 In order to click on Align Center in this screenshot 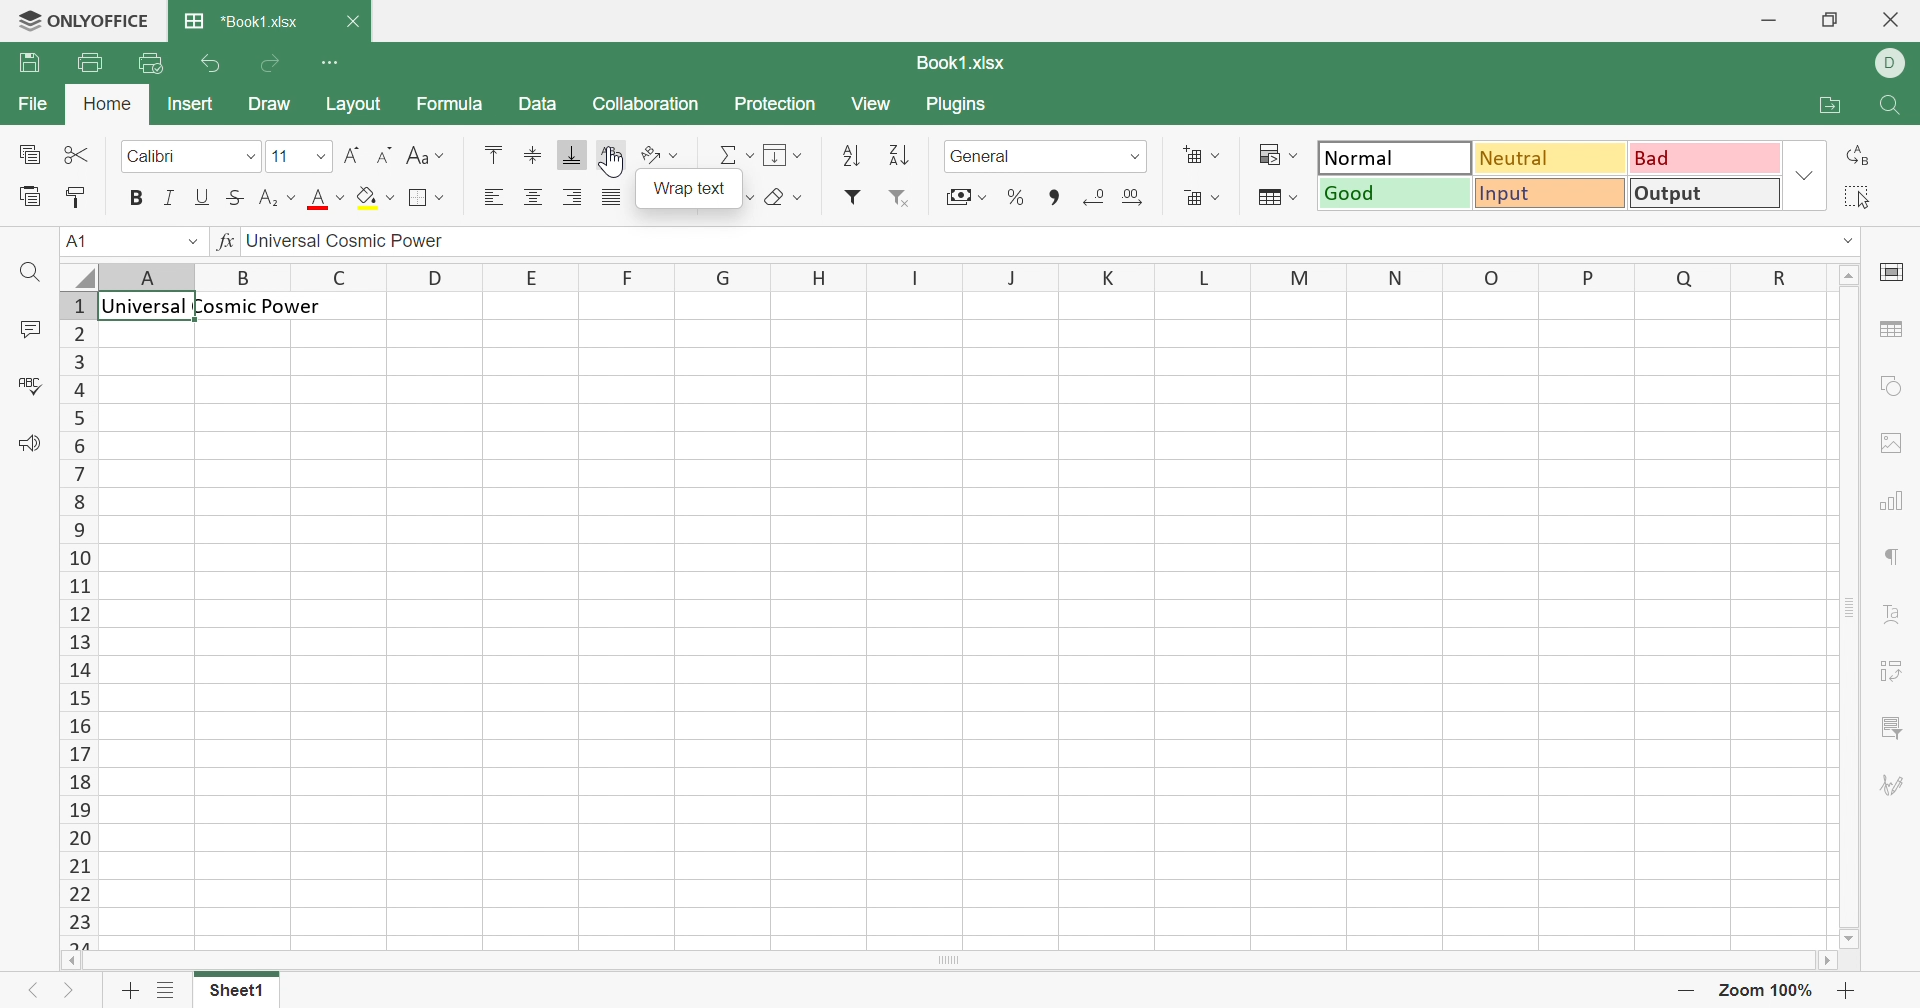, I will do `click(533, 198)`.